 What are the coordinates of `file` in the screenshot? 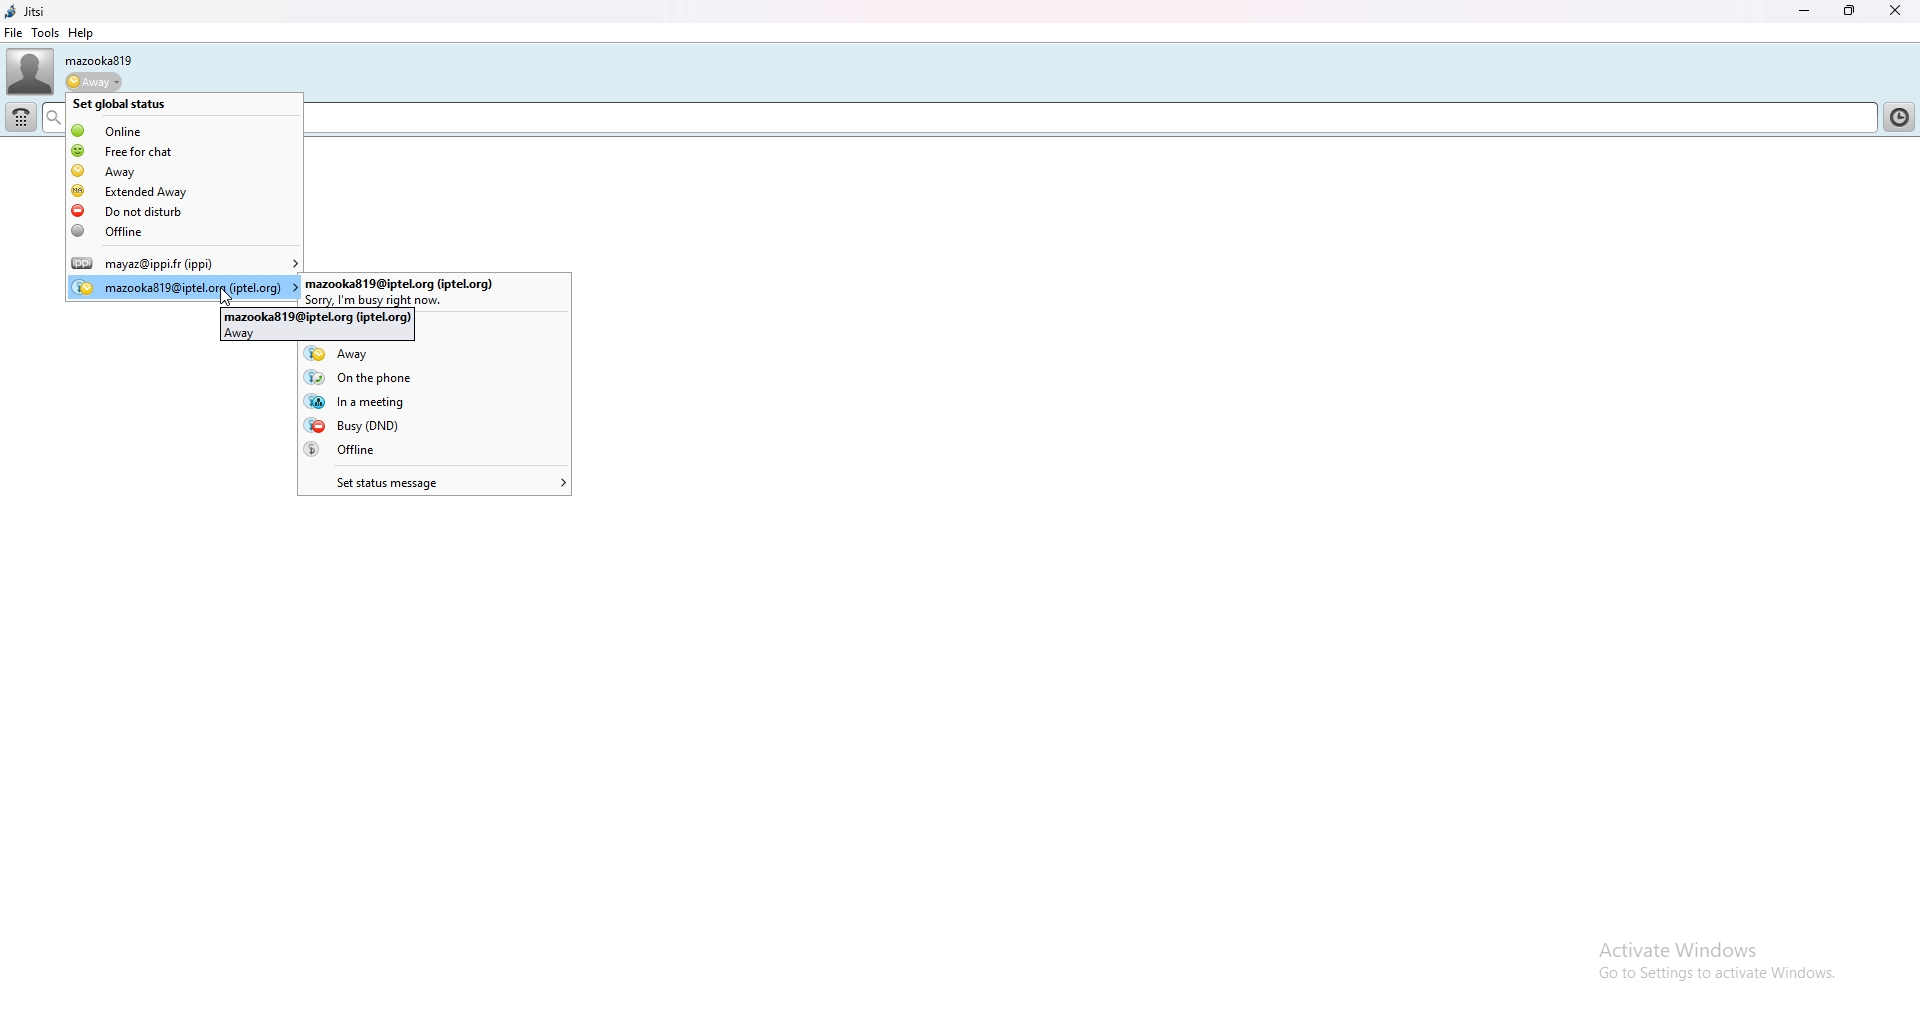 It's located at (13, 33).